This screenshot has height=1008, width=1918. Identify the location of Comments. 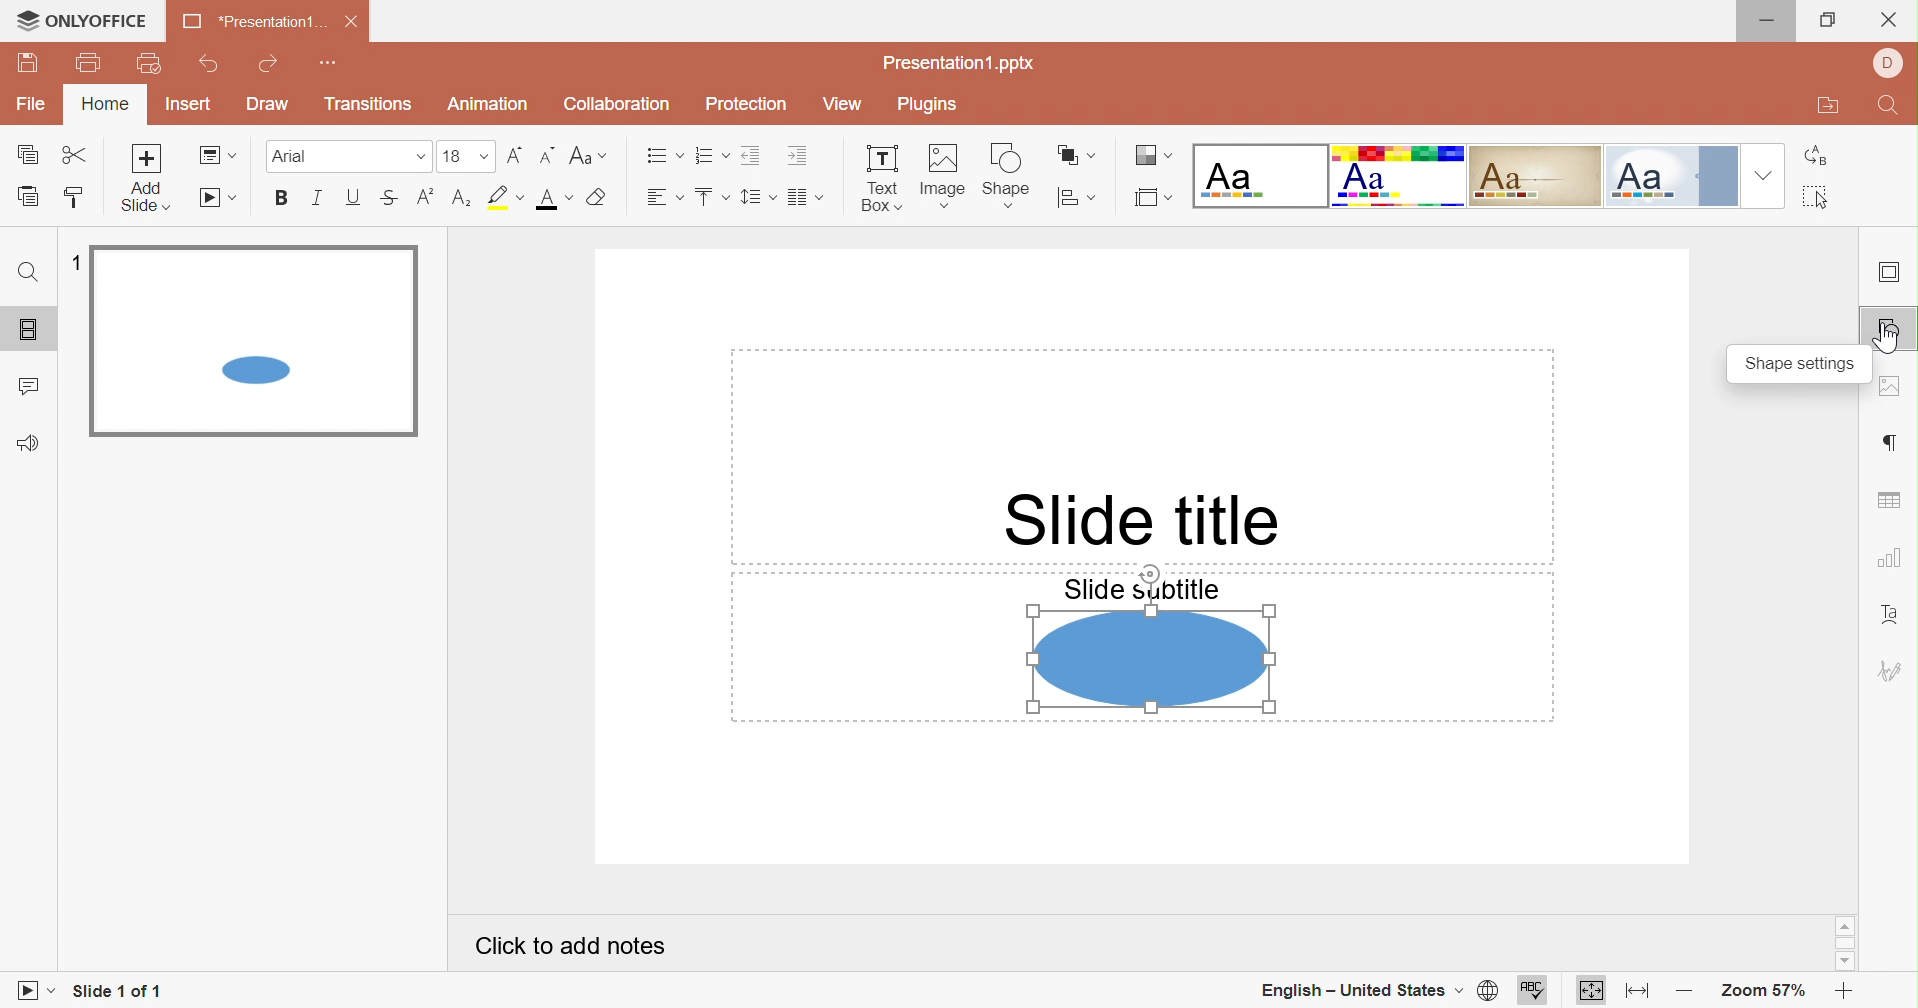
(31, 387).